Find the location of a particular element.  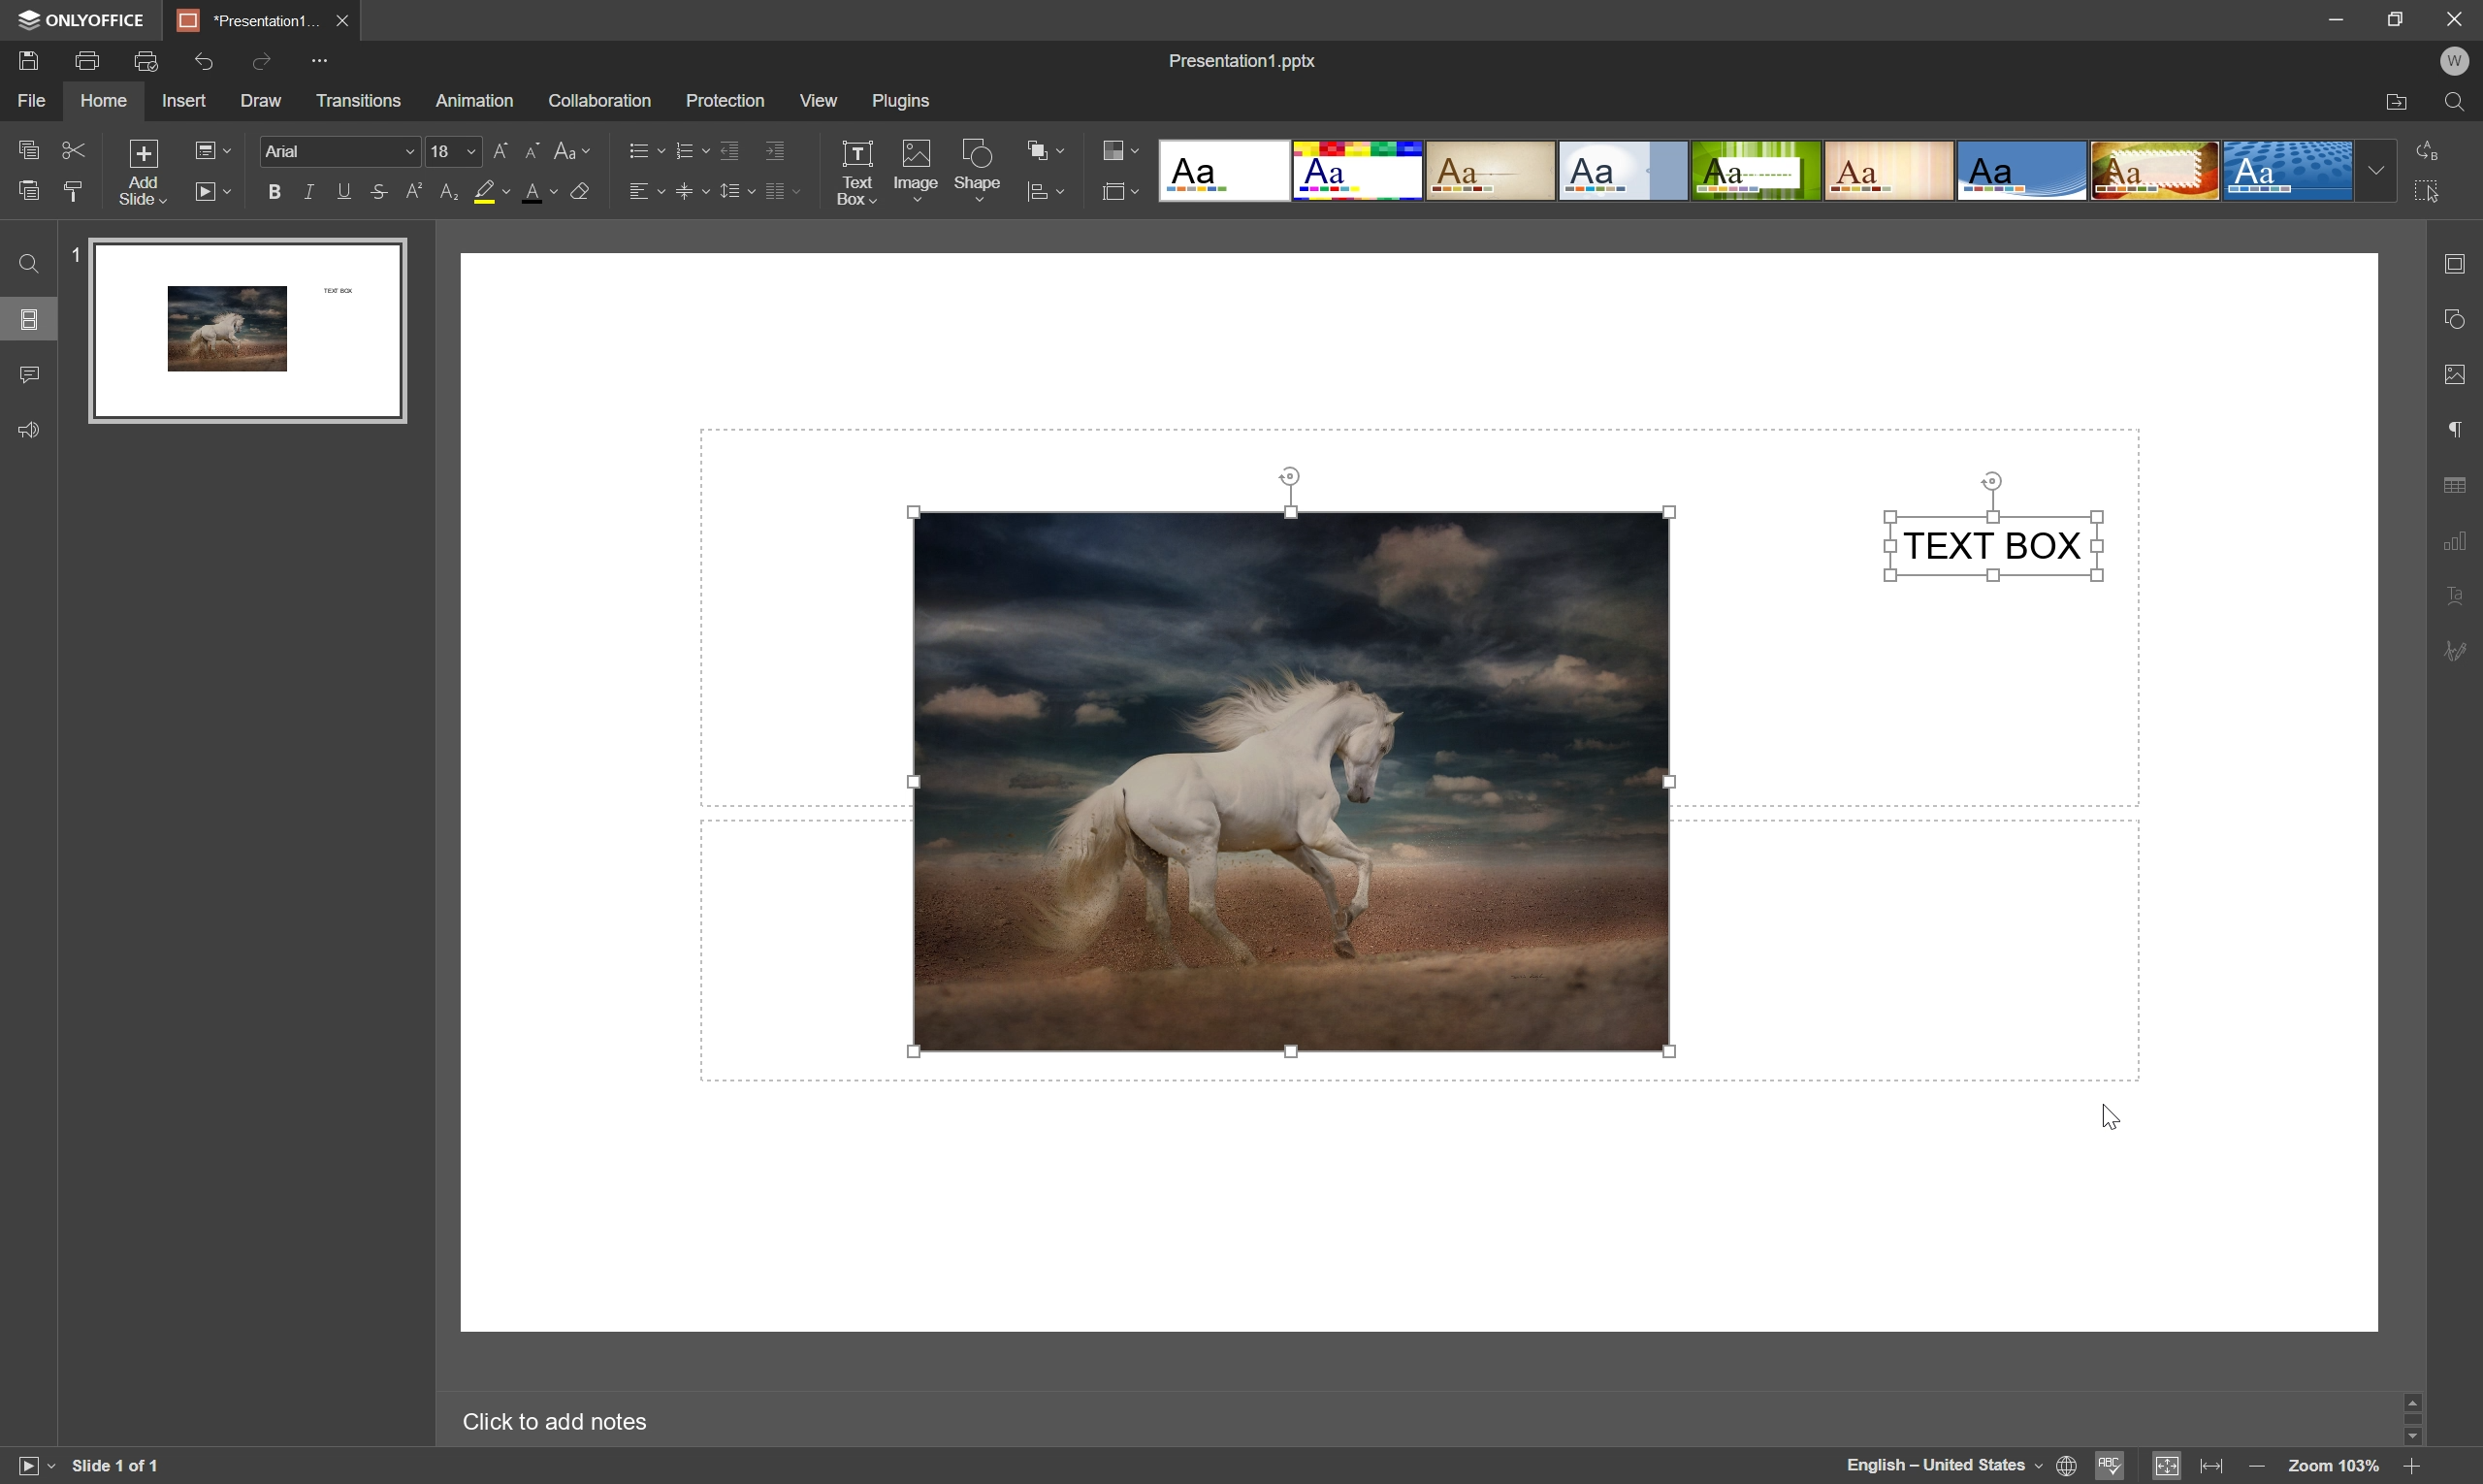

print preview is located at coordinates (146, 59).